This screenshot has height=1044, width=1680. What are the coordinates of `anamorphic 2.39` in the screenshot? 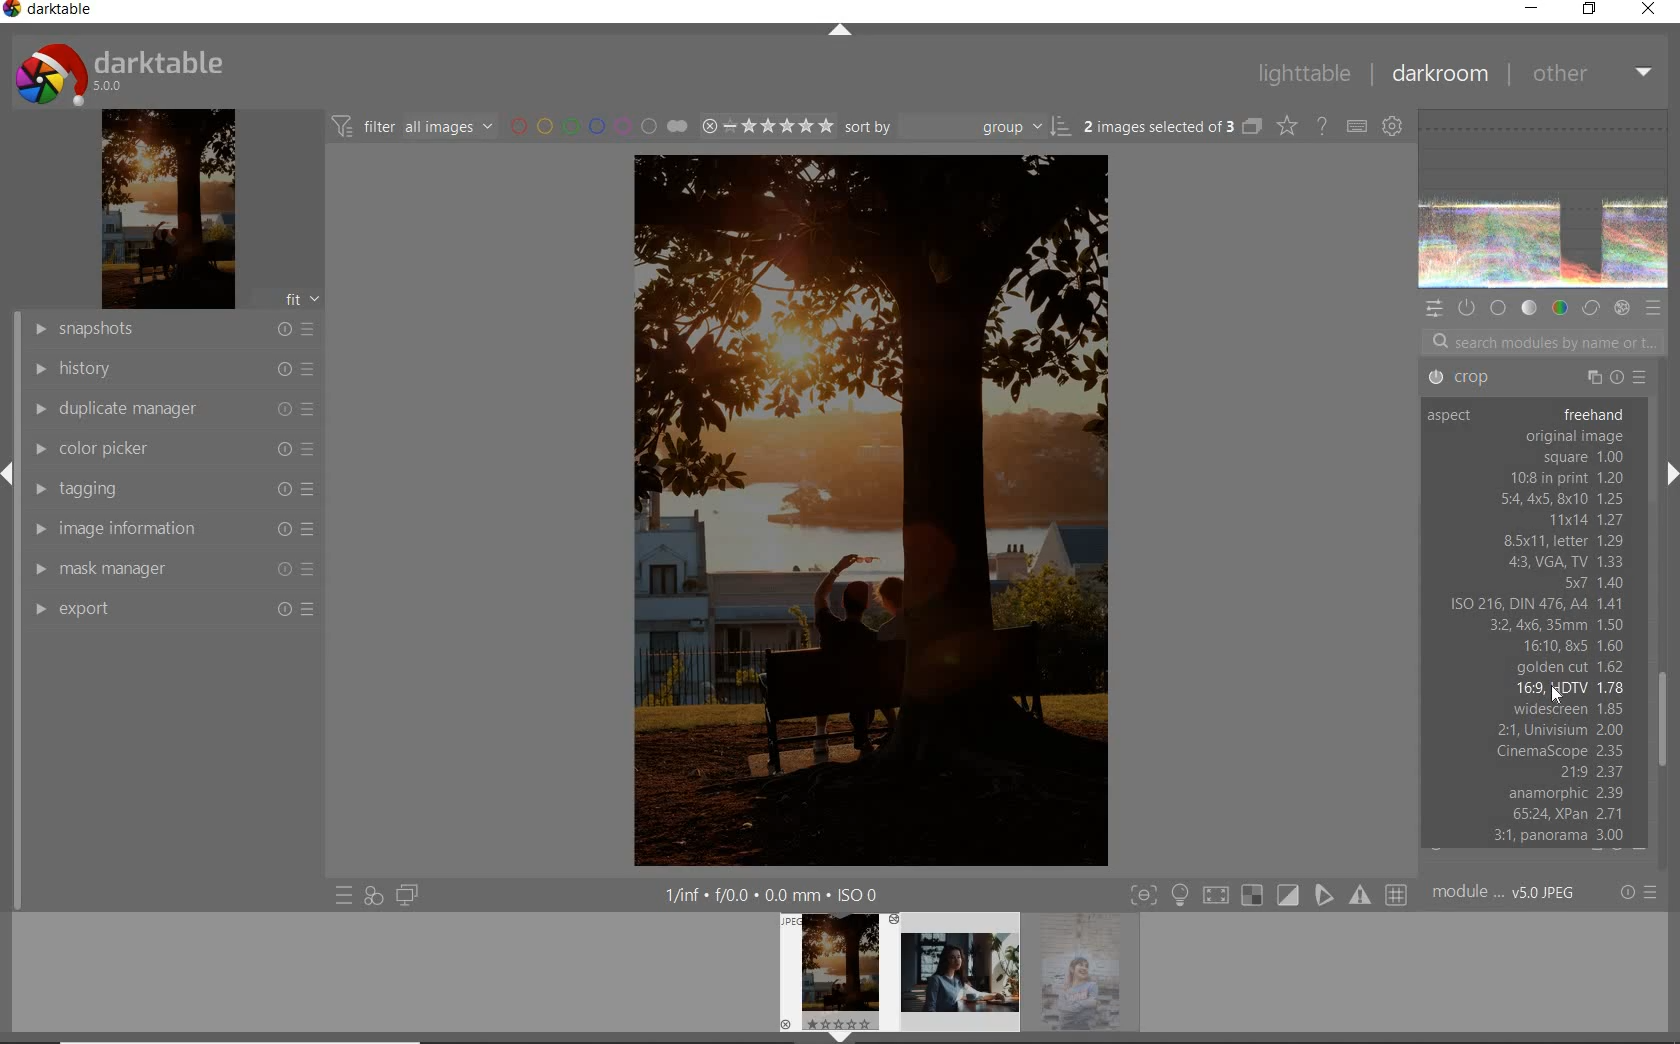 It's located at (1530, 793).